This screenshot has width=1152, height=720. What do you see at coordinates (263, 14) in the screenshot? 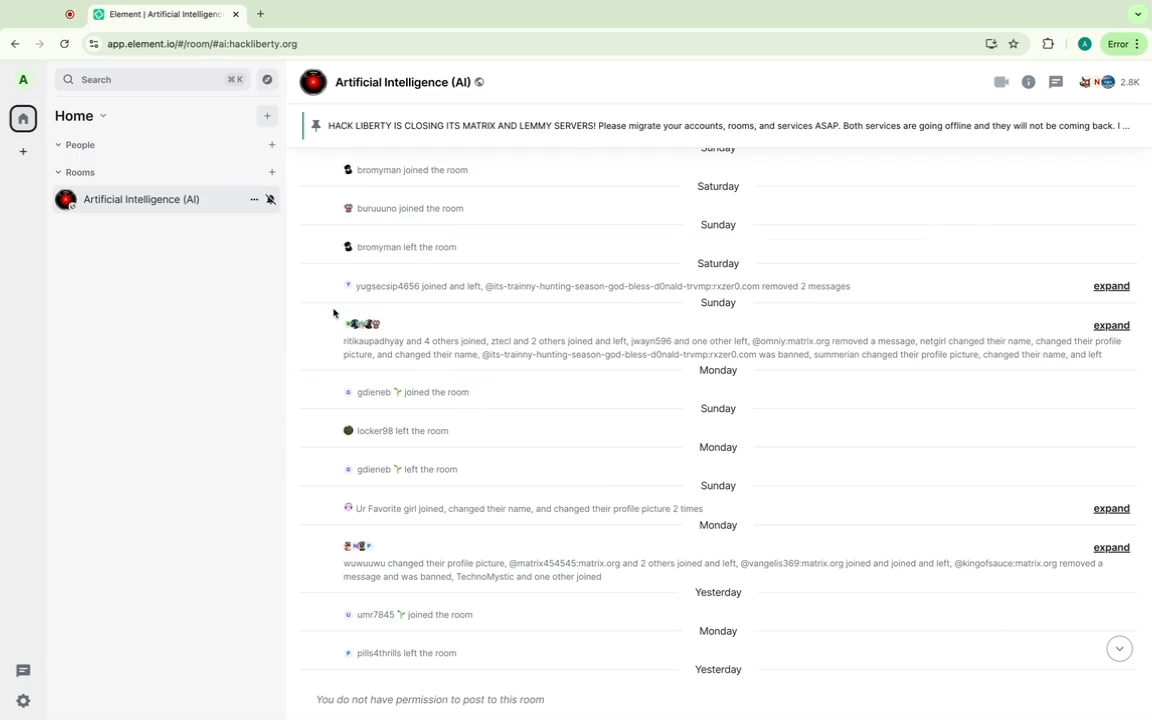
I see `New tab` at bounding box center [263, 14].